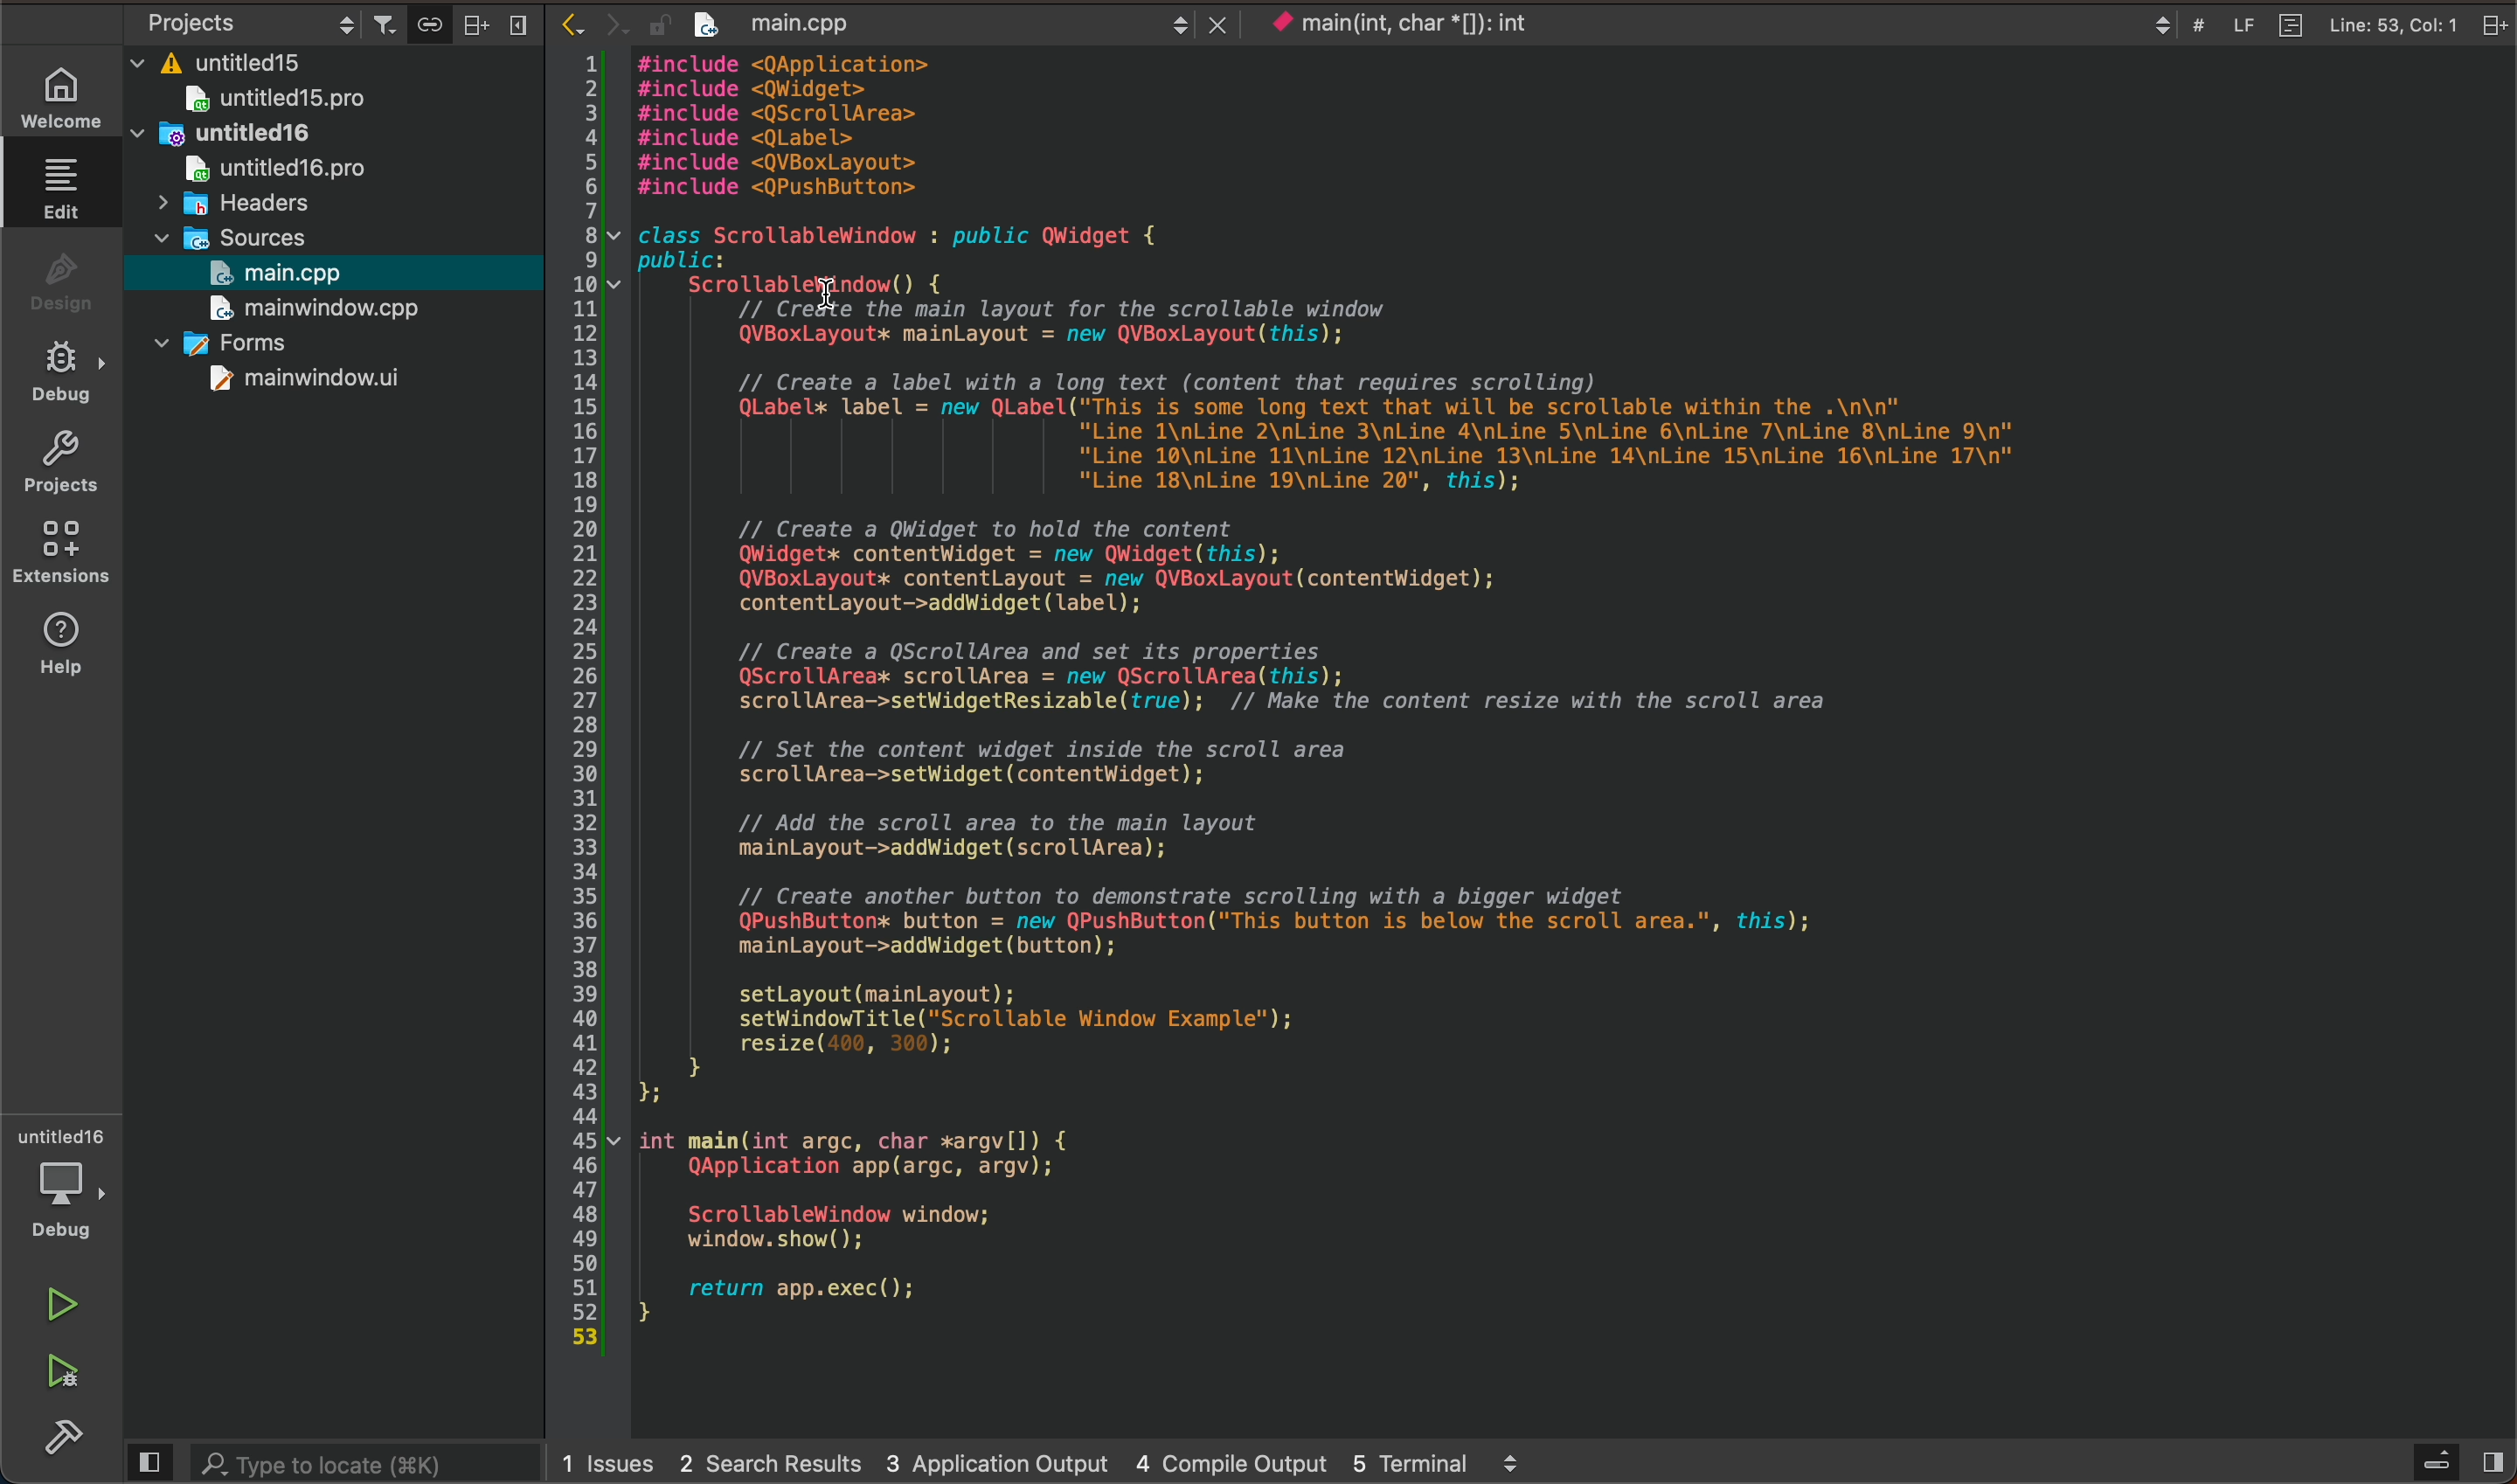 The image size is (2517, 1484). I want to click on file info, so click(2323, 25).